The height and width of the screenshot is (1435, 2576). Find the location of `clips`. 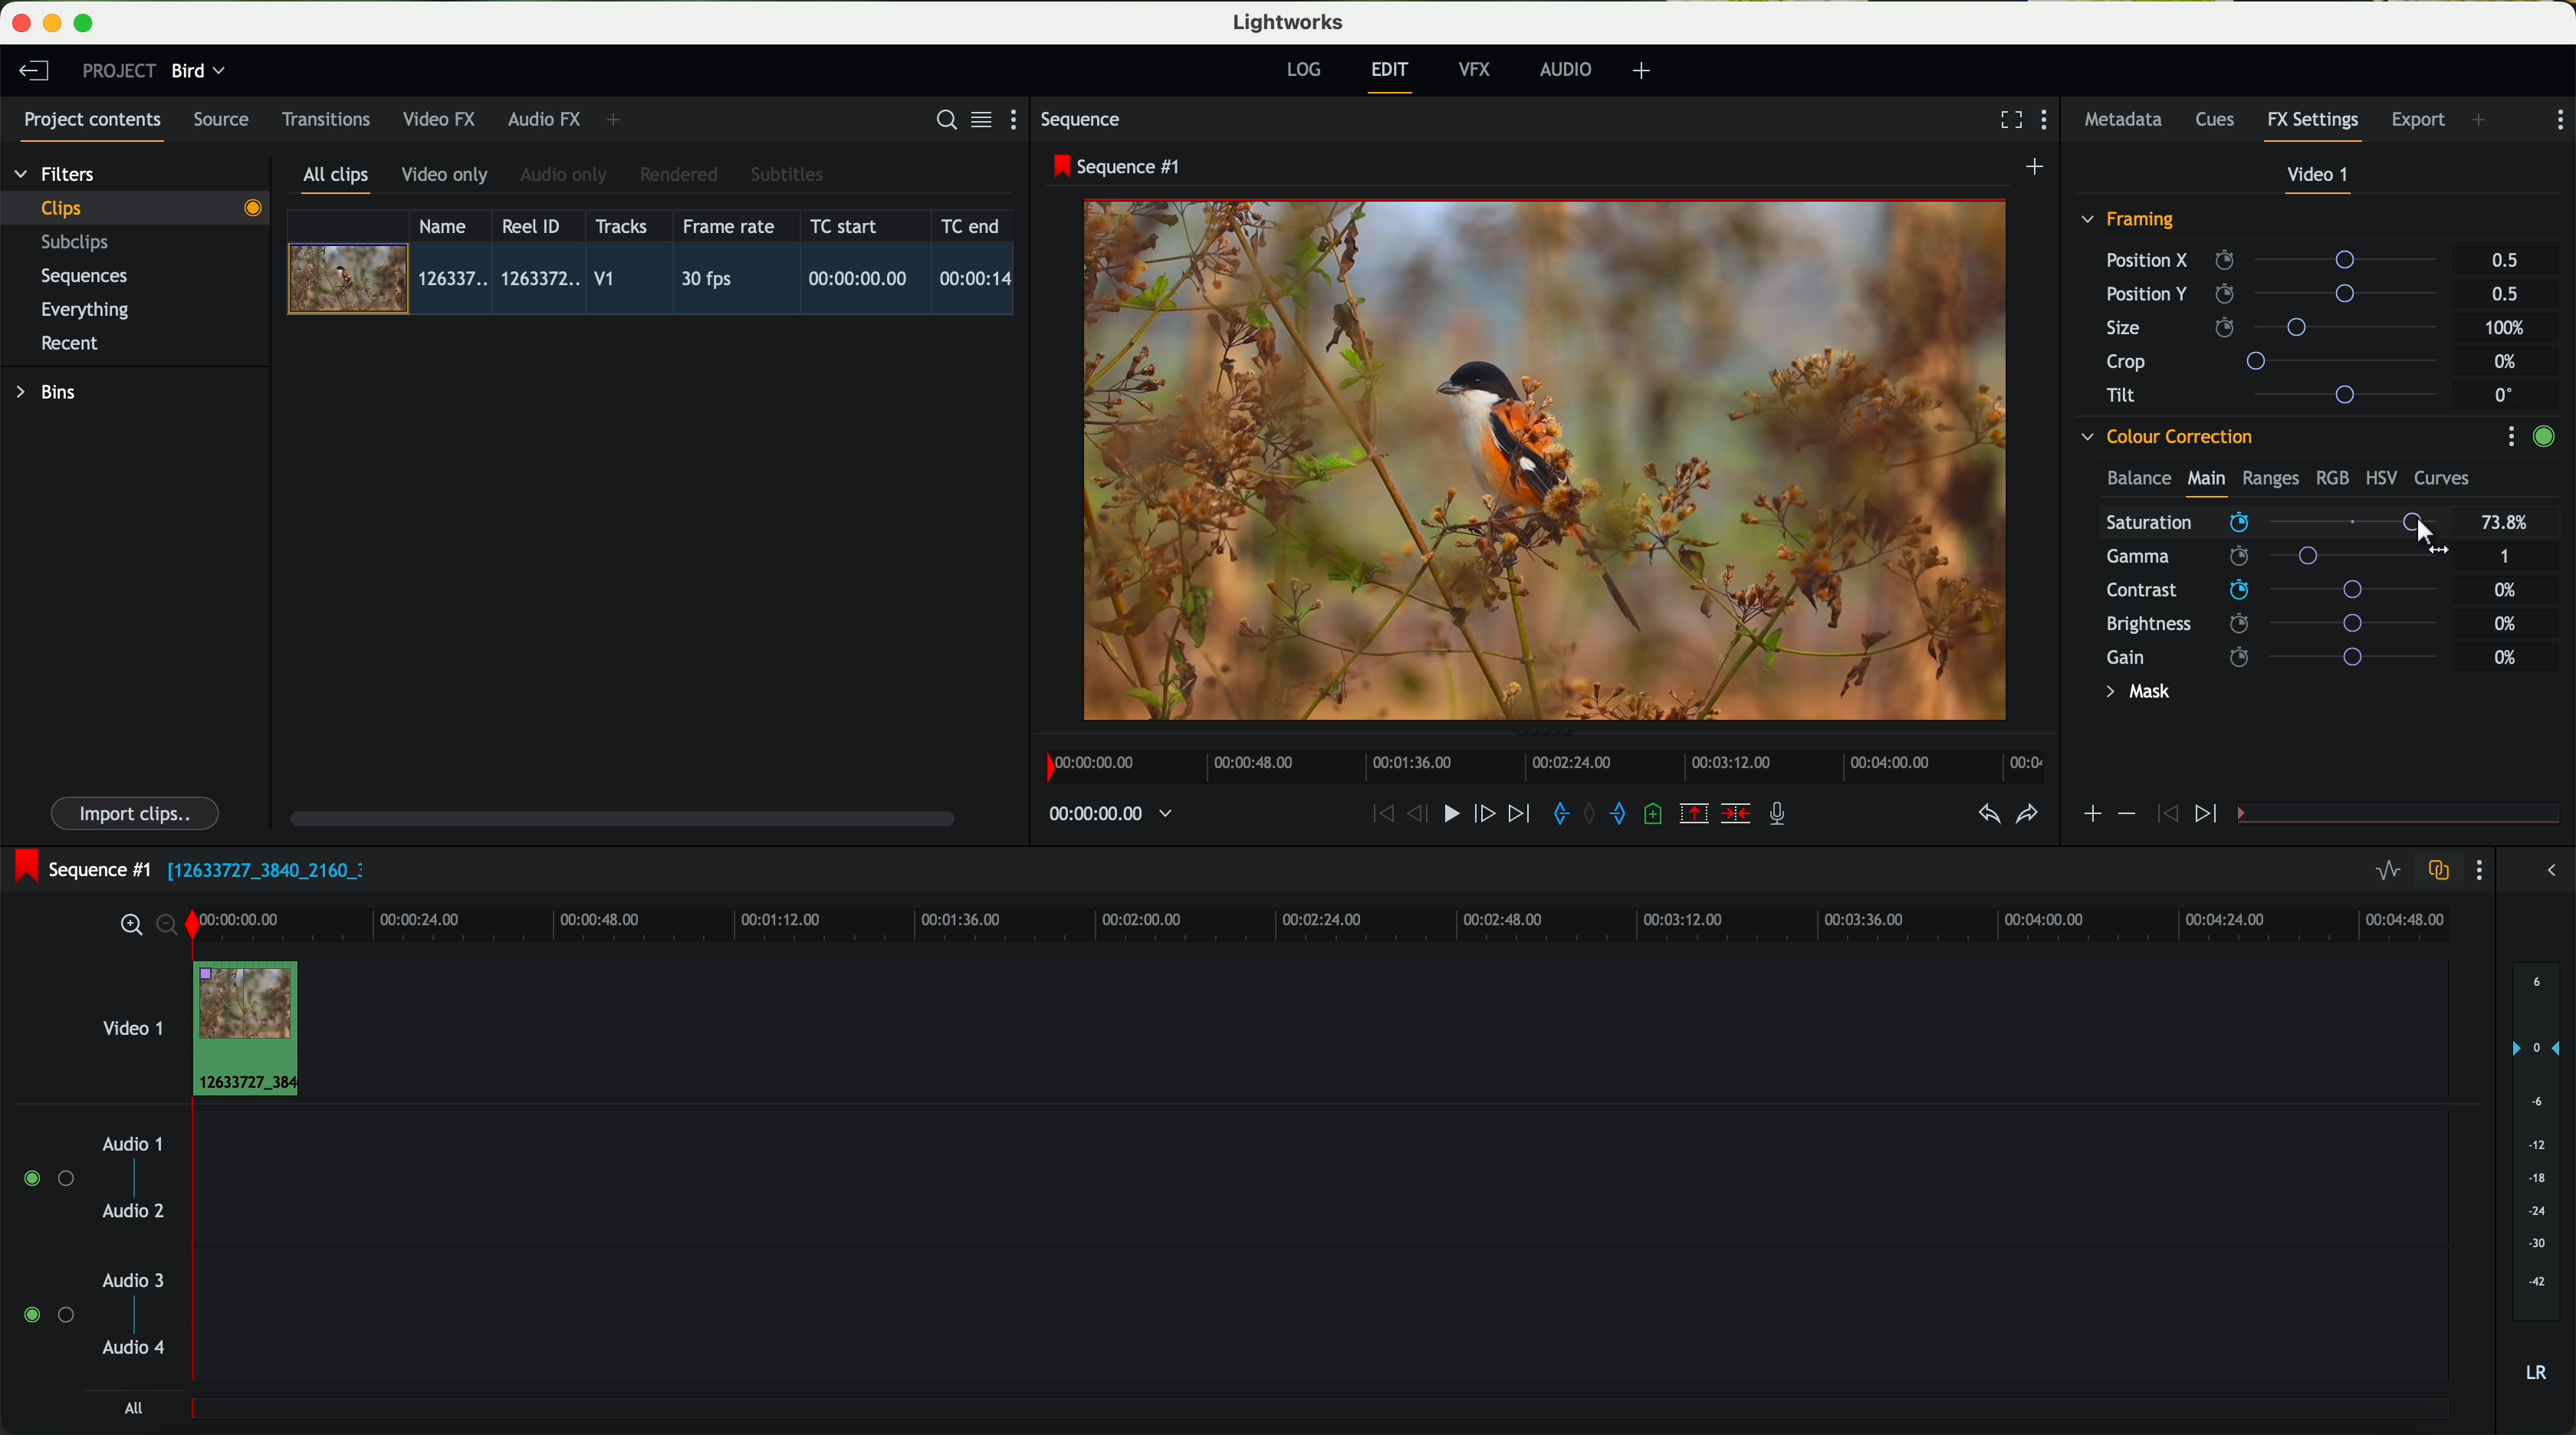

clips is located at coordinates (136, 207).